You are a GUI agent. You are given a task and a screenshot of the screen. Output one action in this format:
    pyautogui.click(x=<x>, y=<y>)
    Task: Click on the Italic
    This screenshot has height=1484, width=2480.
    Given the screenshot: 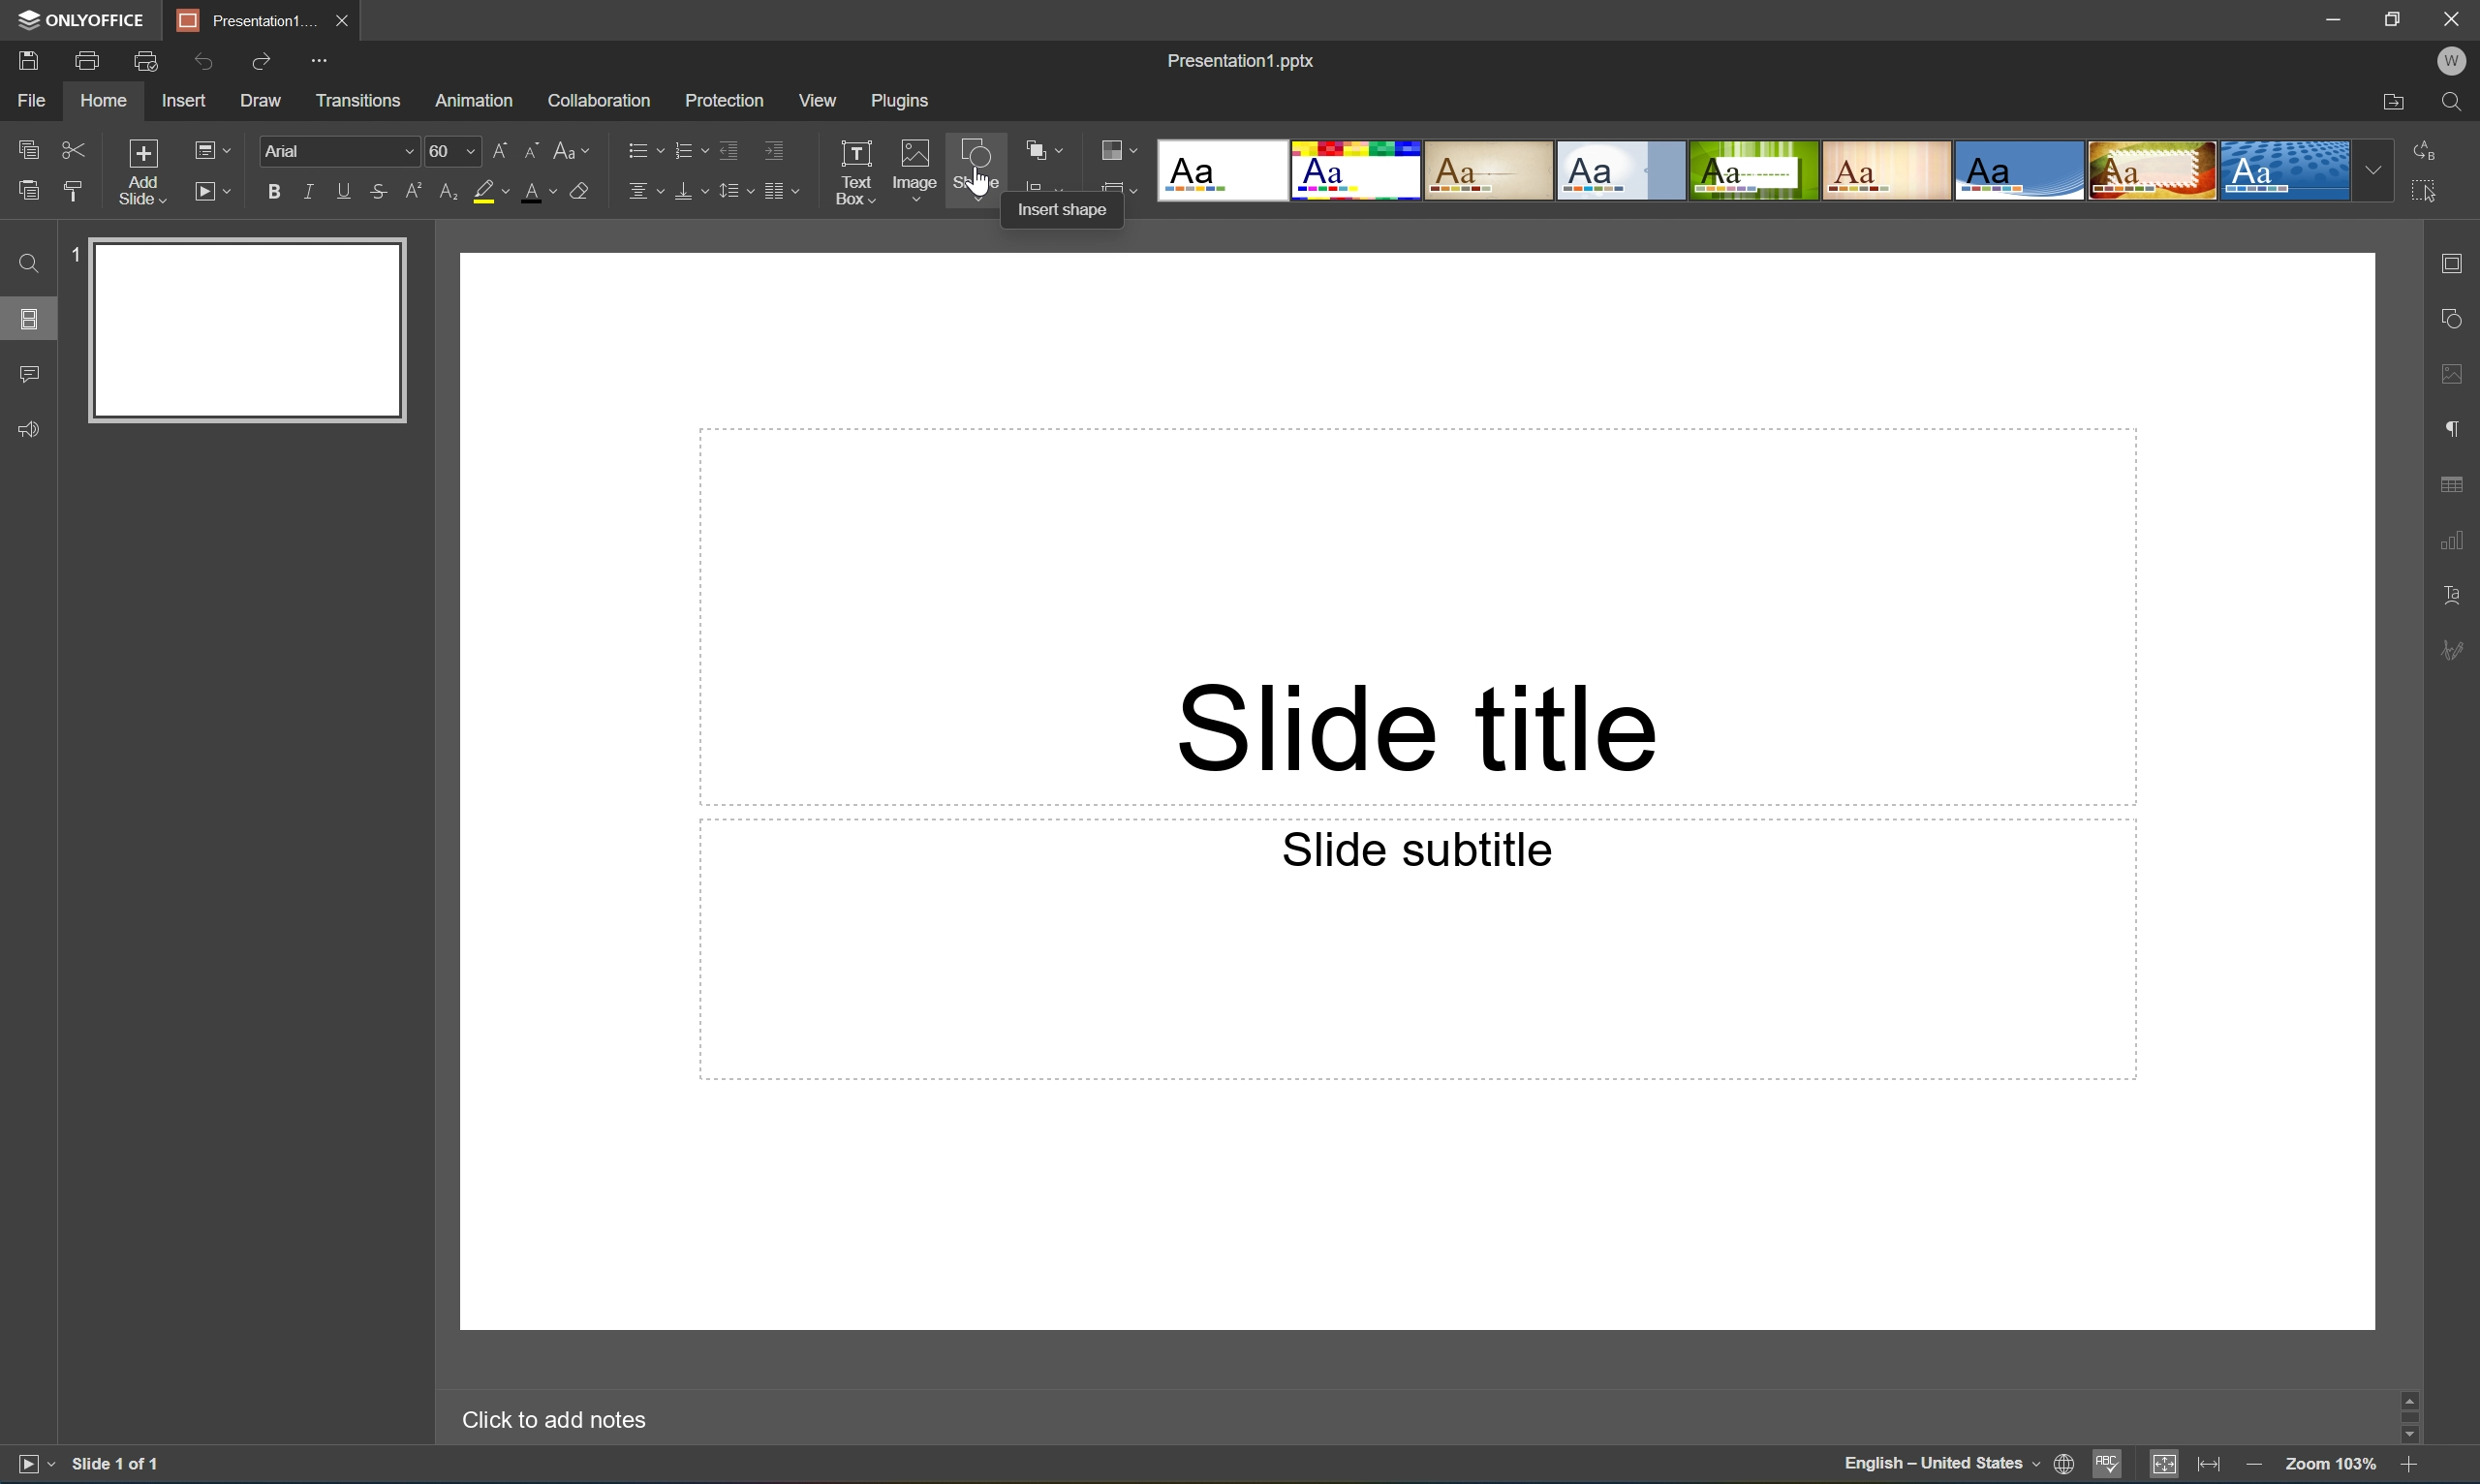 What is the action you would take?
    pyautogui.click(x=306, y=189)
    